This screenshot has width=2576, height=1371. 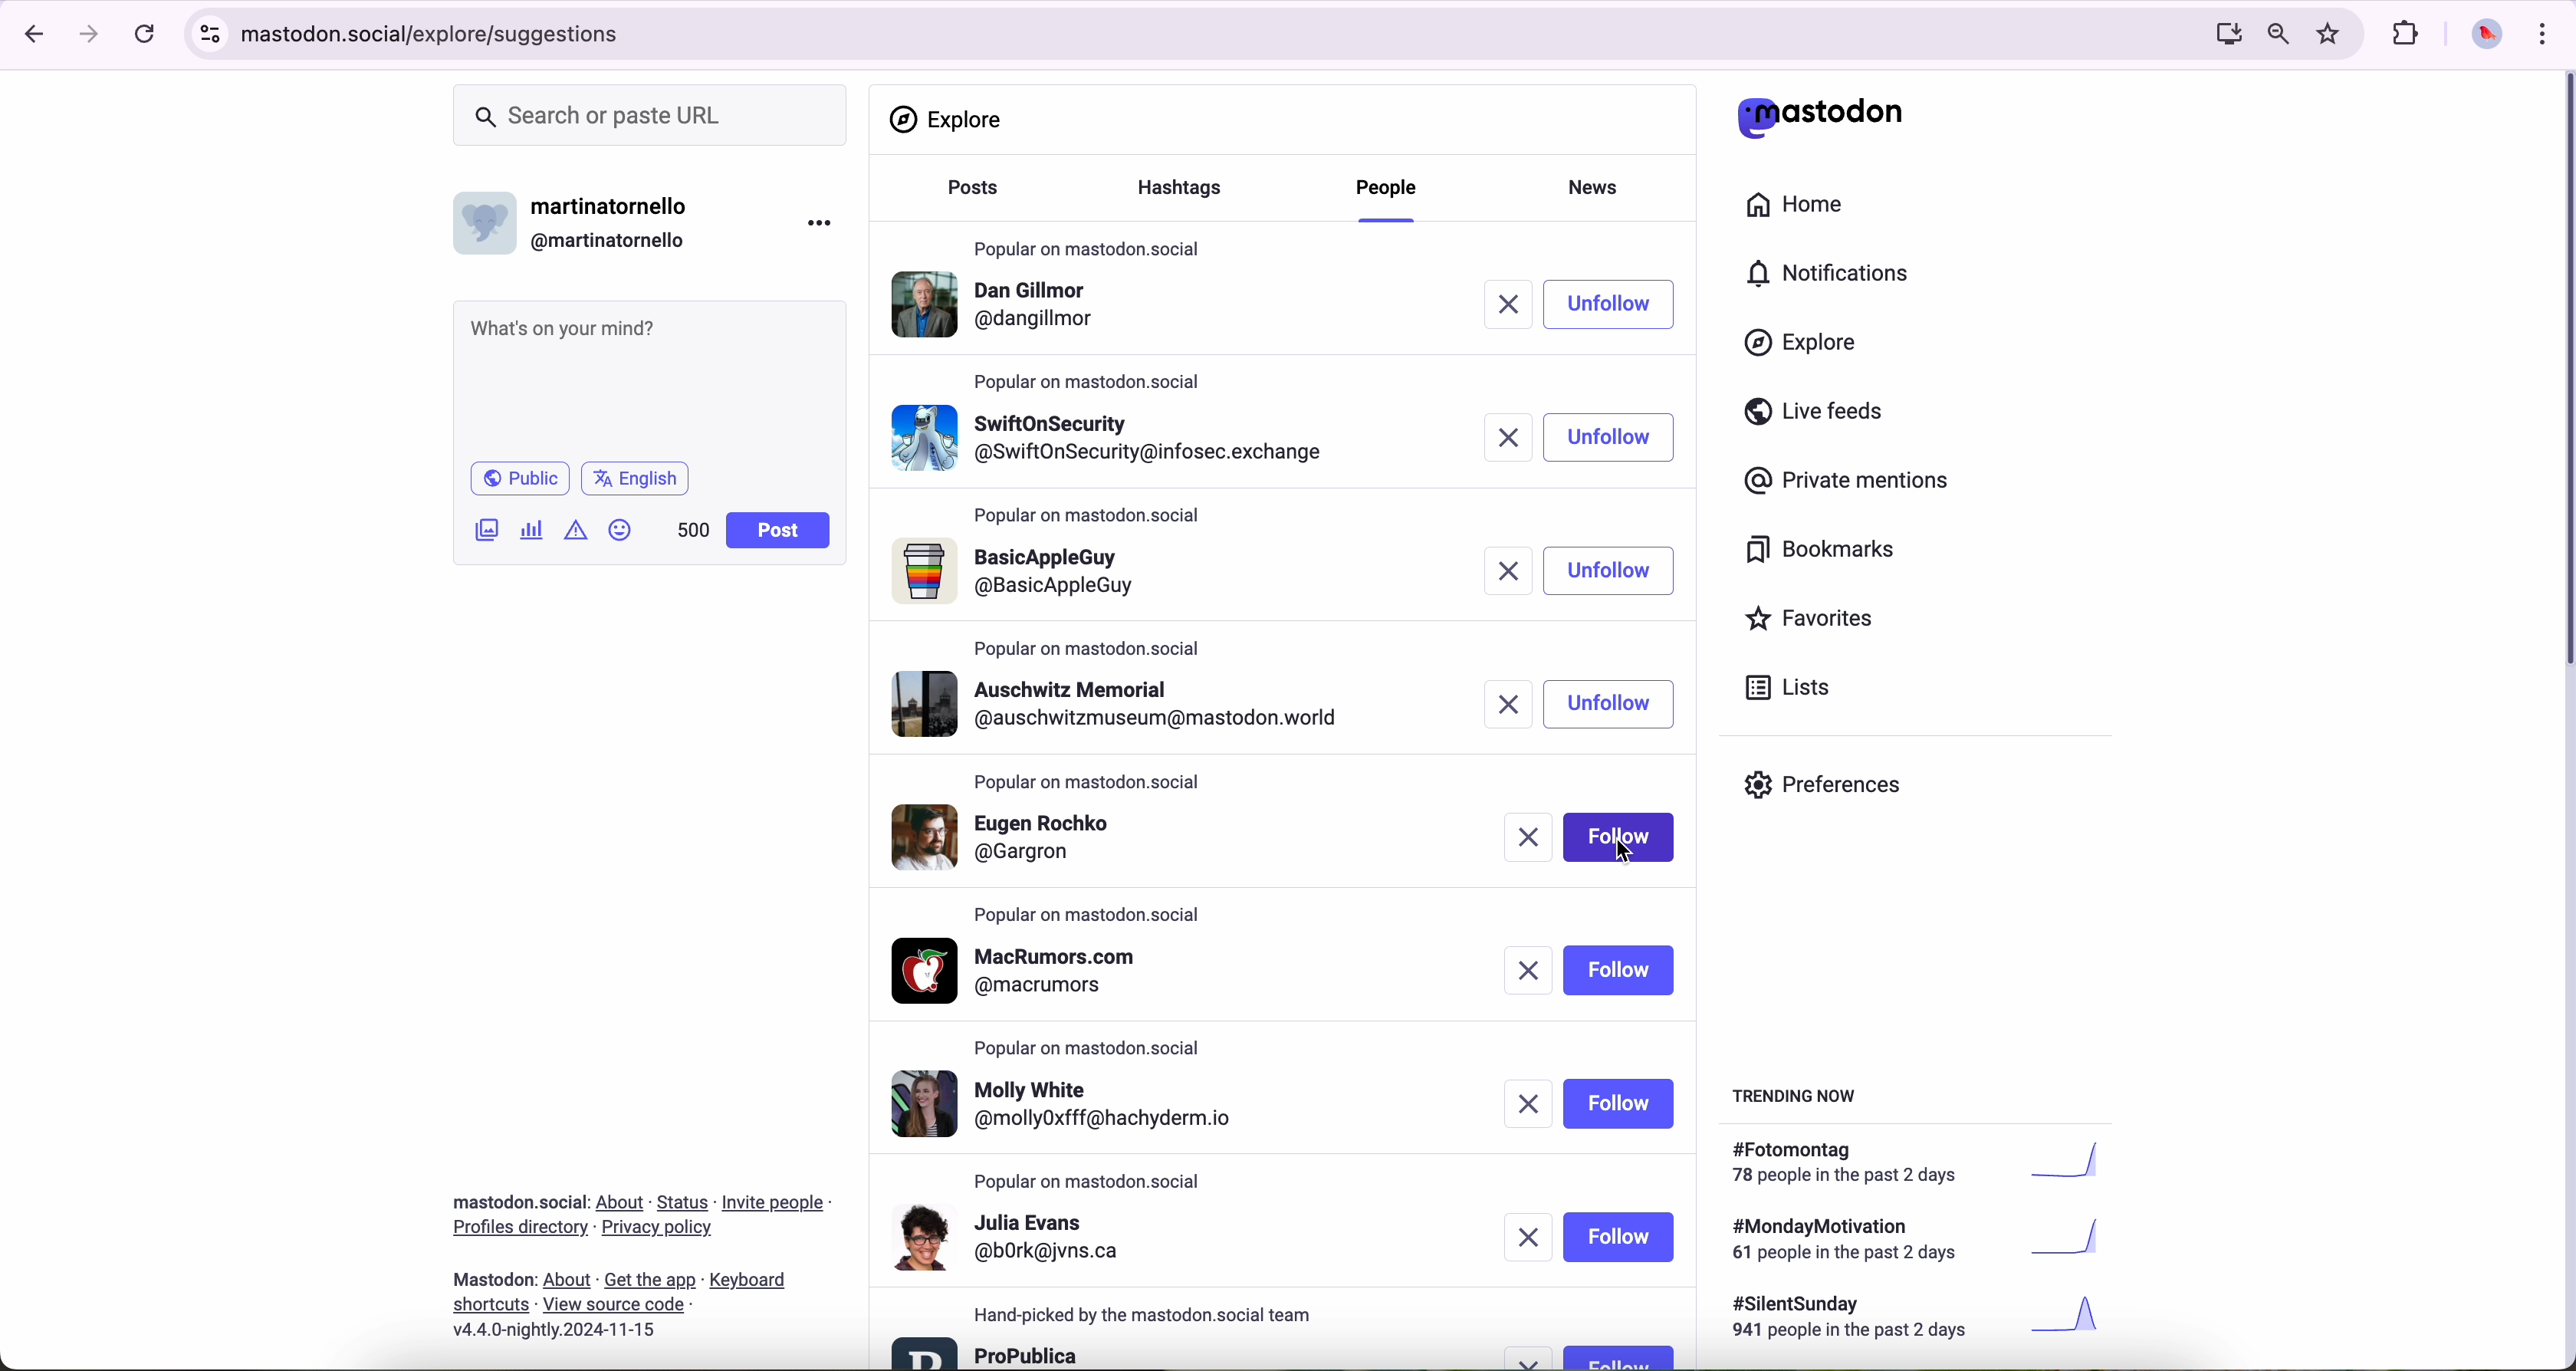 What do you see at coordinates (1611, 571) in the screenshot?
I see `unfollow` at bounding box center [1611, 571].